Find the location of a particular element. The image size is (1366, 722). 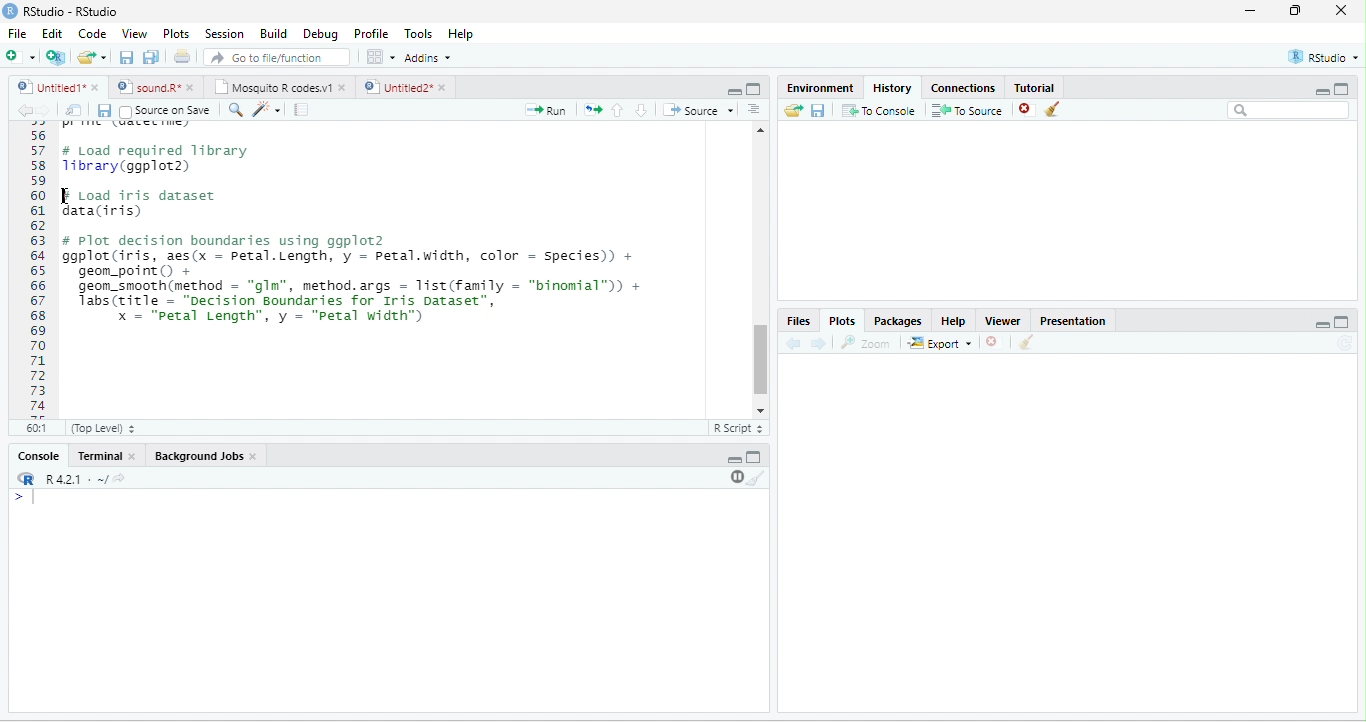

Console is located at coordinates (38, 455).